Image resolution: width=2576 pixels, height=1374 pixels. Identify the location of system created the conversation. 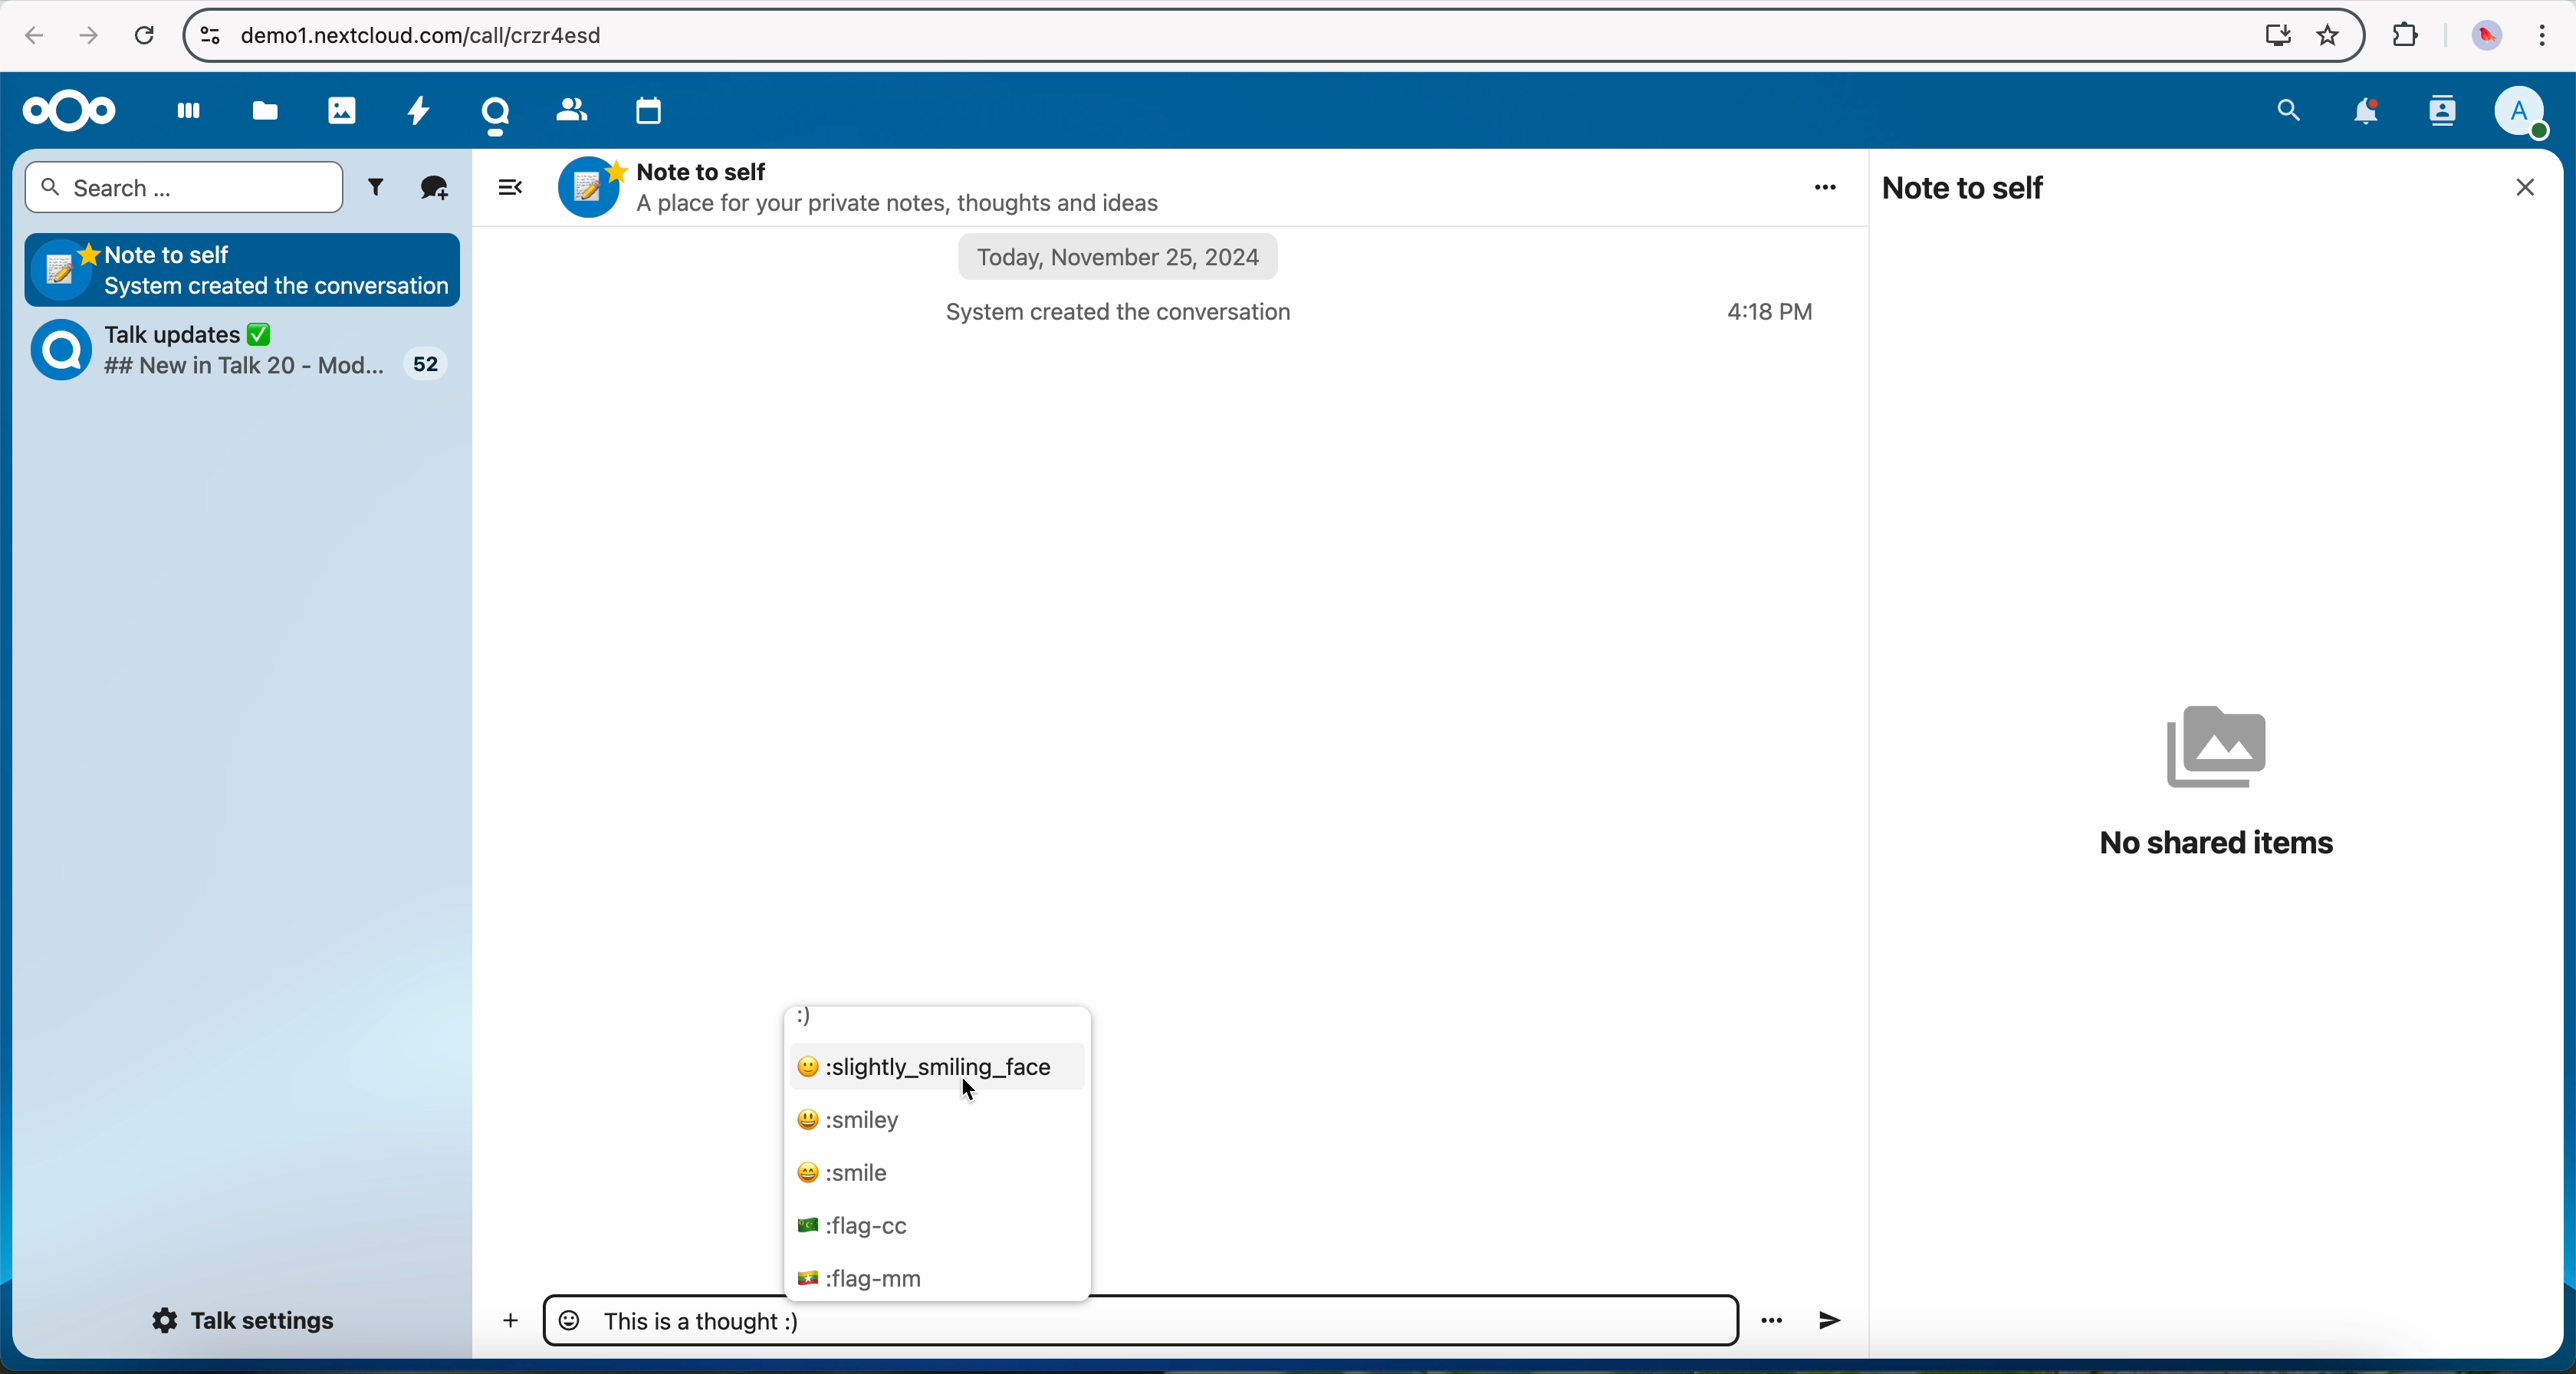
(1135, 311).